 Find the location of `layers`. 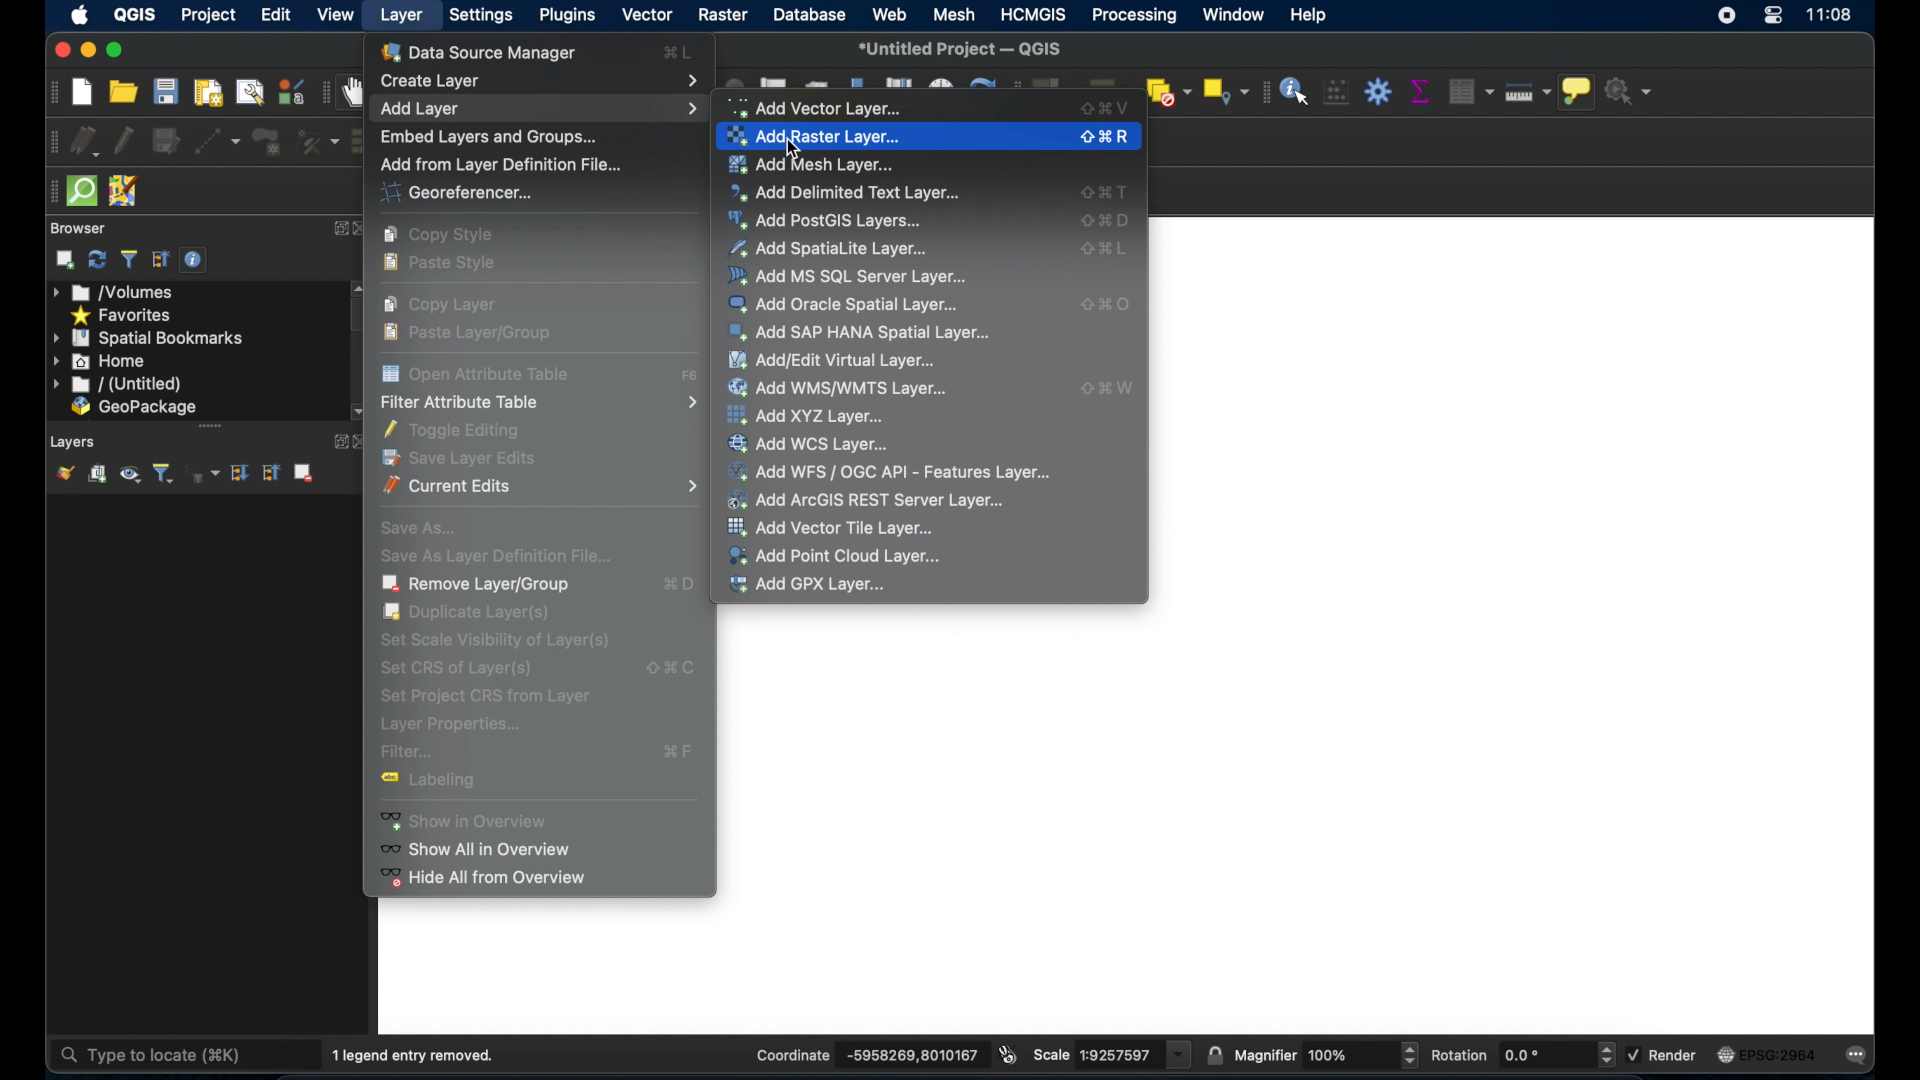

layers is located at coordinates (74, 440).